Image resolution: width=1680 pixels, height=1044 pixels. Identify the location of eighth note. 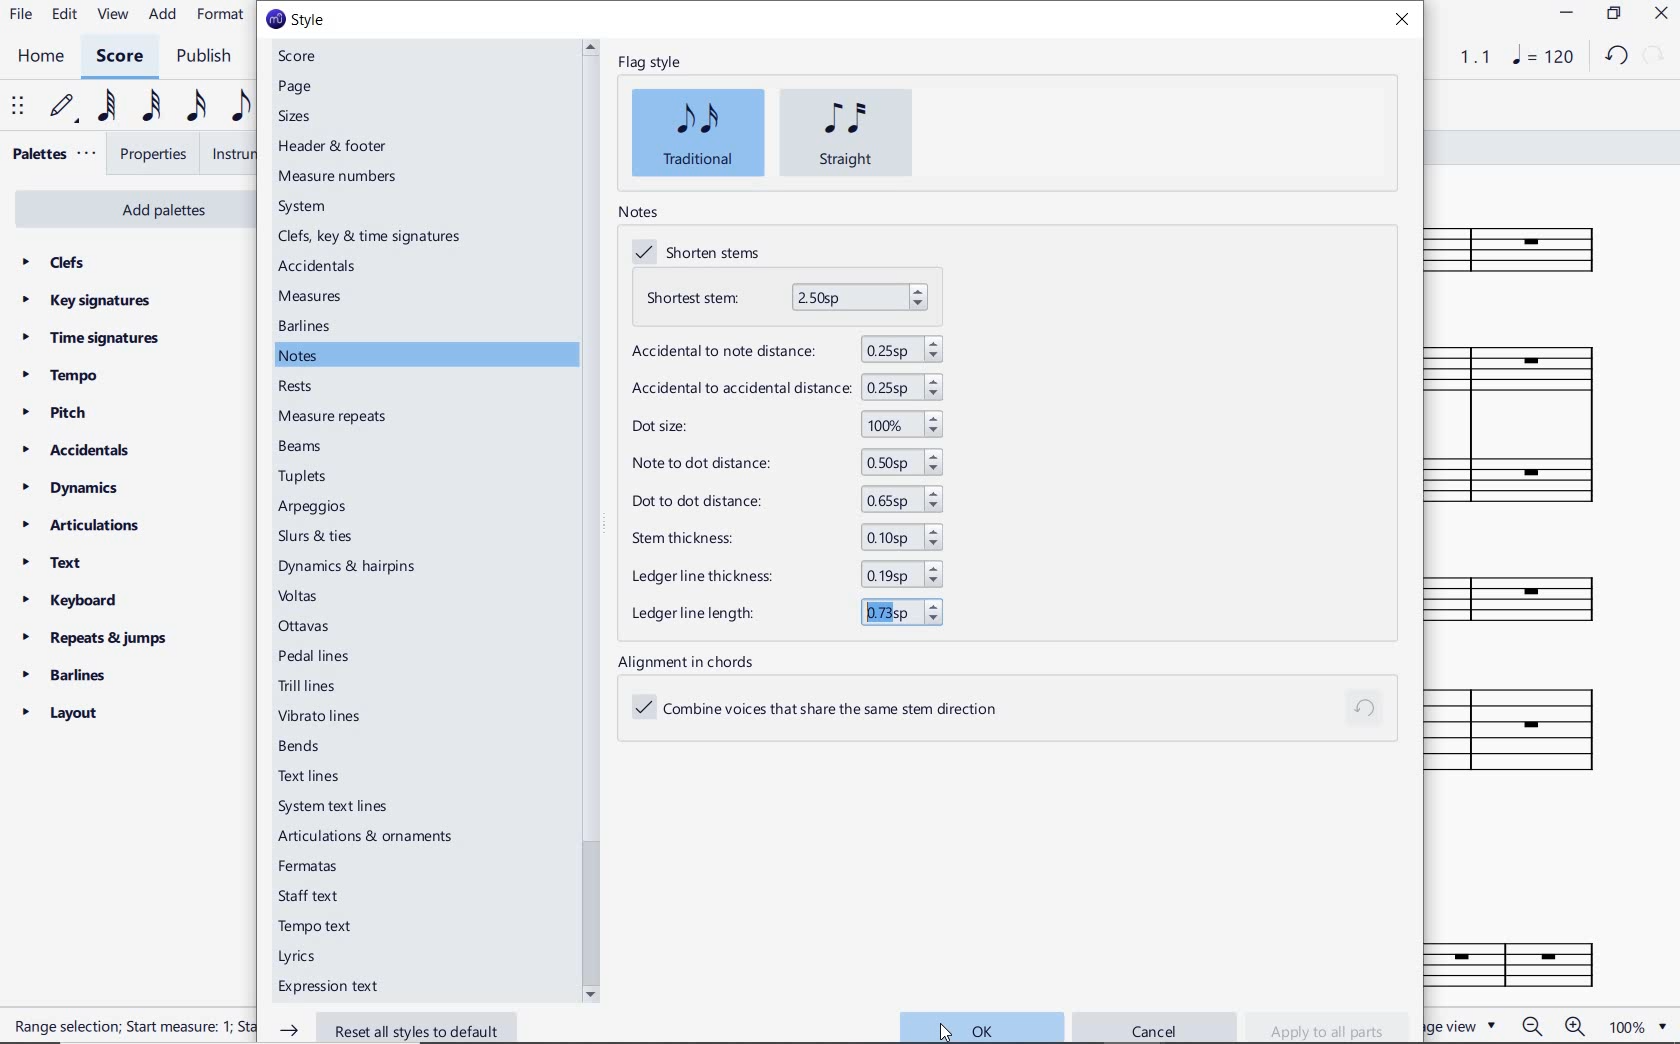
(240, 107).